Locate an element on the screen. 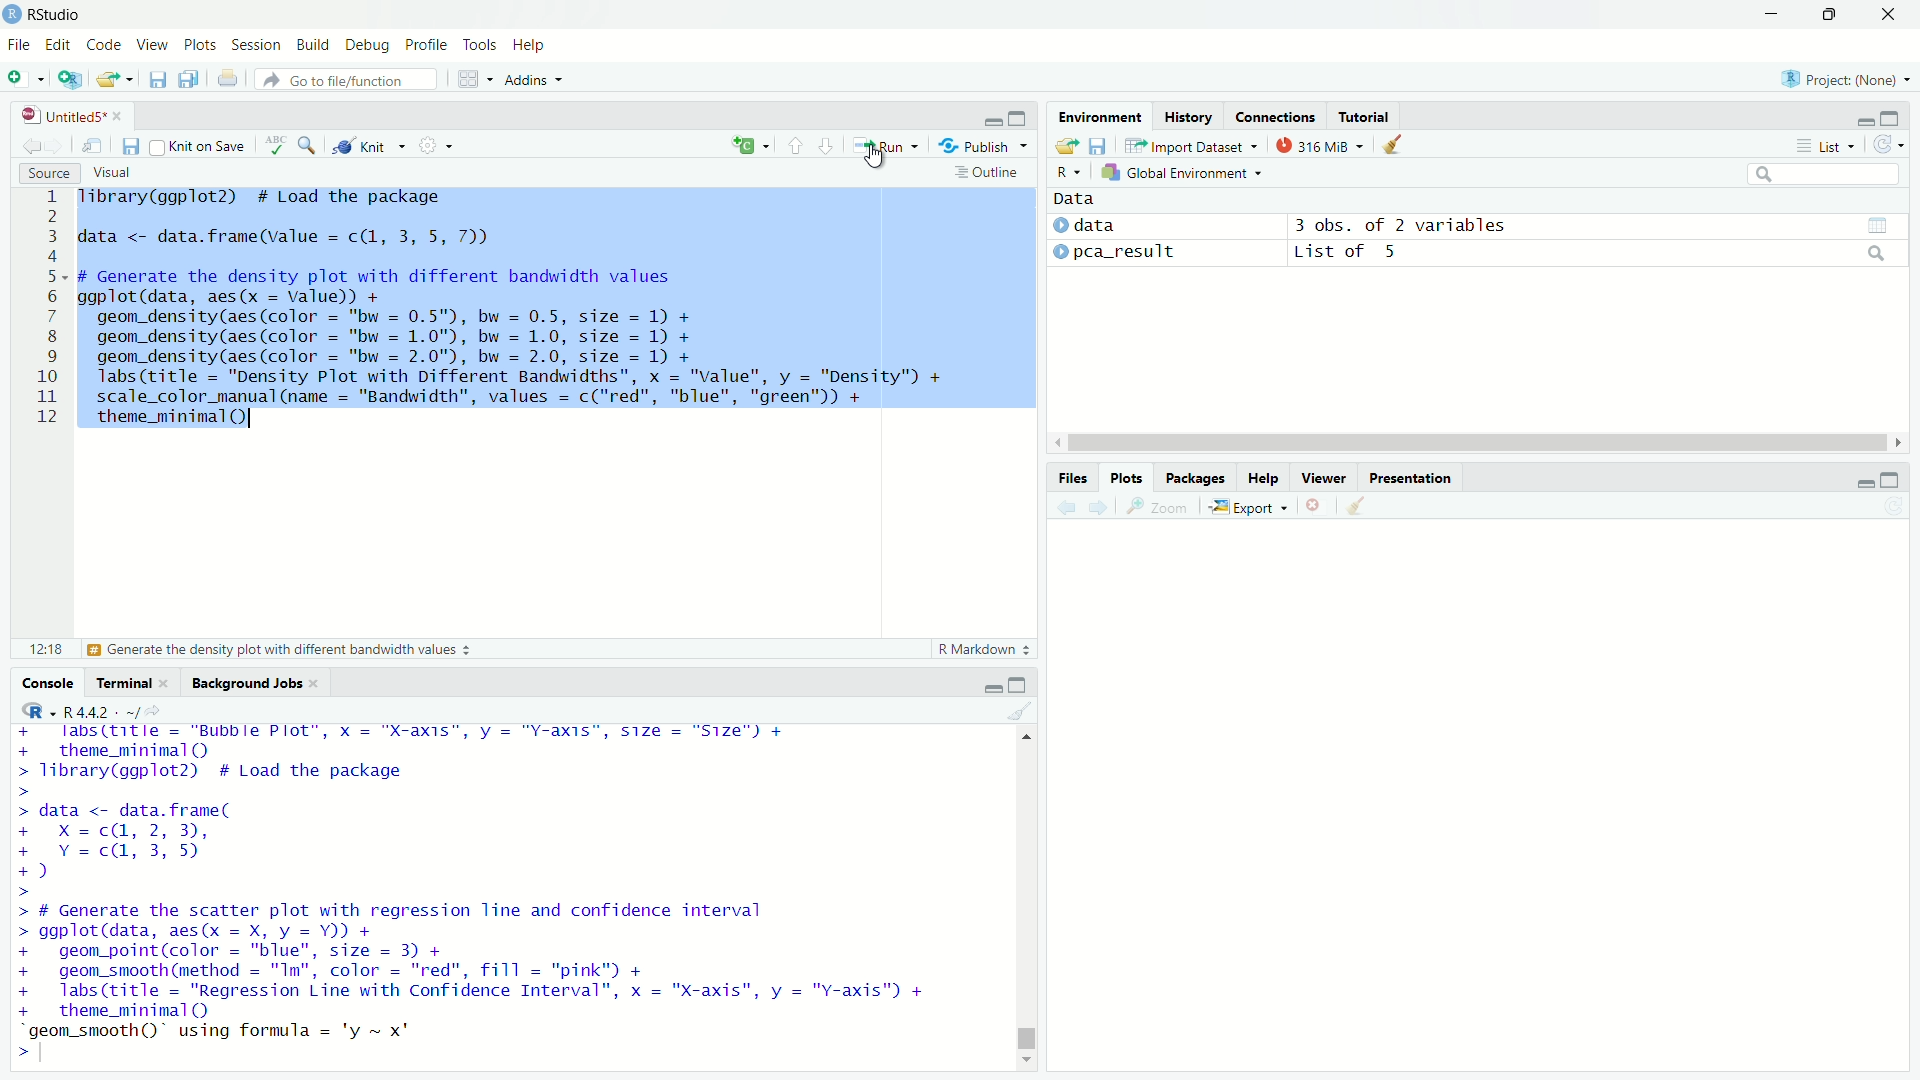 This screenshot has width=1920, height=1080. R 4.4.2 .~/ is located at coordinates (101, 710).